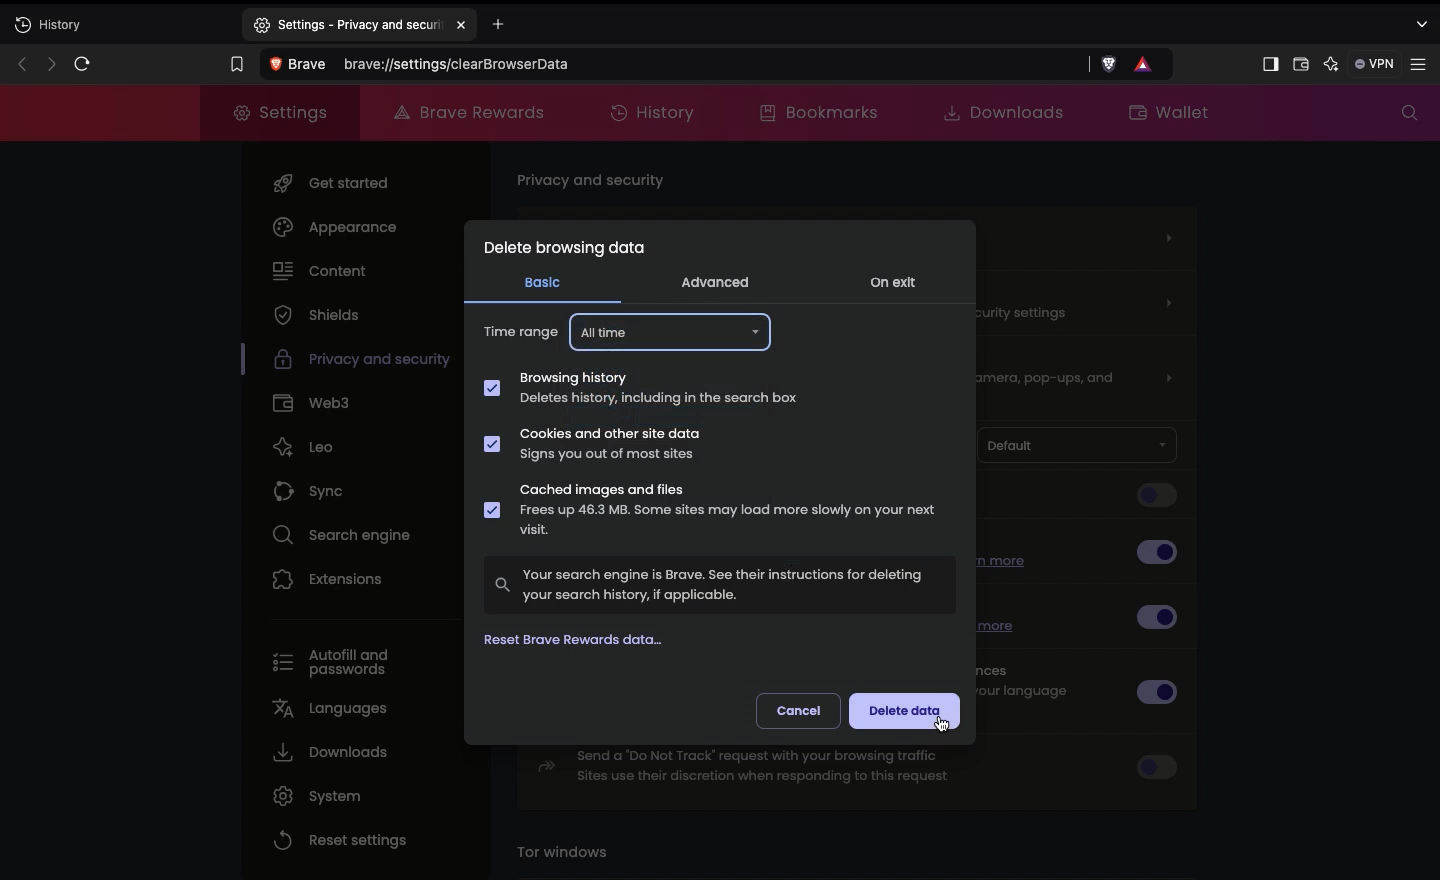 Image resolution: width=1440 pixels, height=880 pixels. Describe the element at coordinates (48, 64) in the screenshot. I see `Next page` at that location.